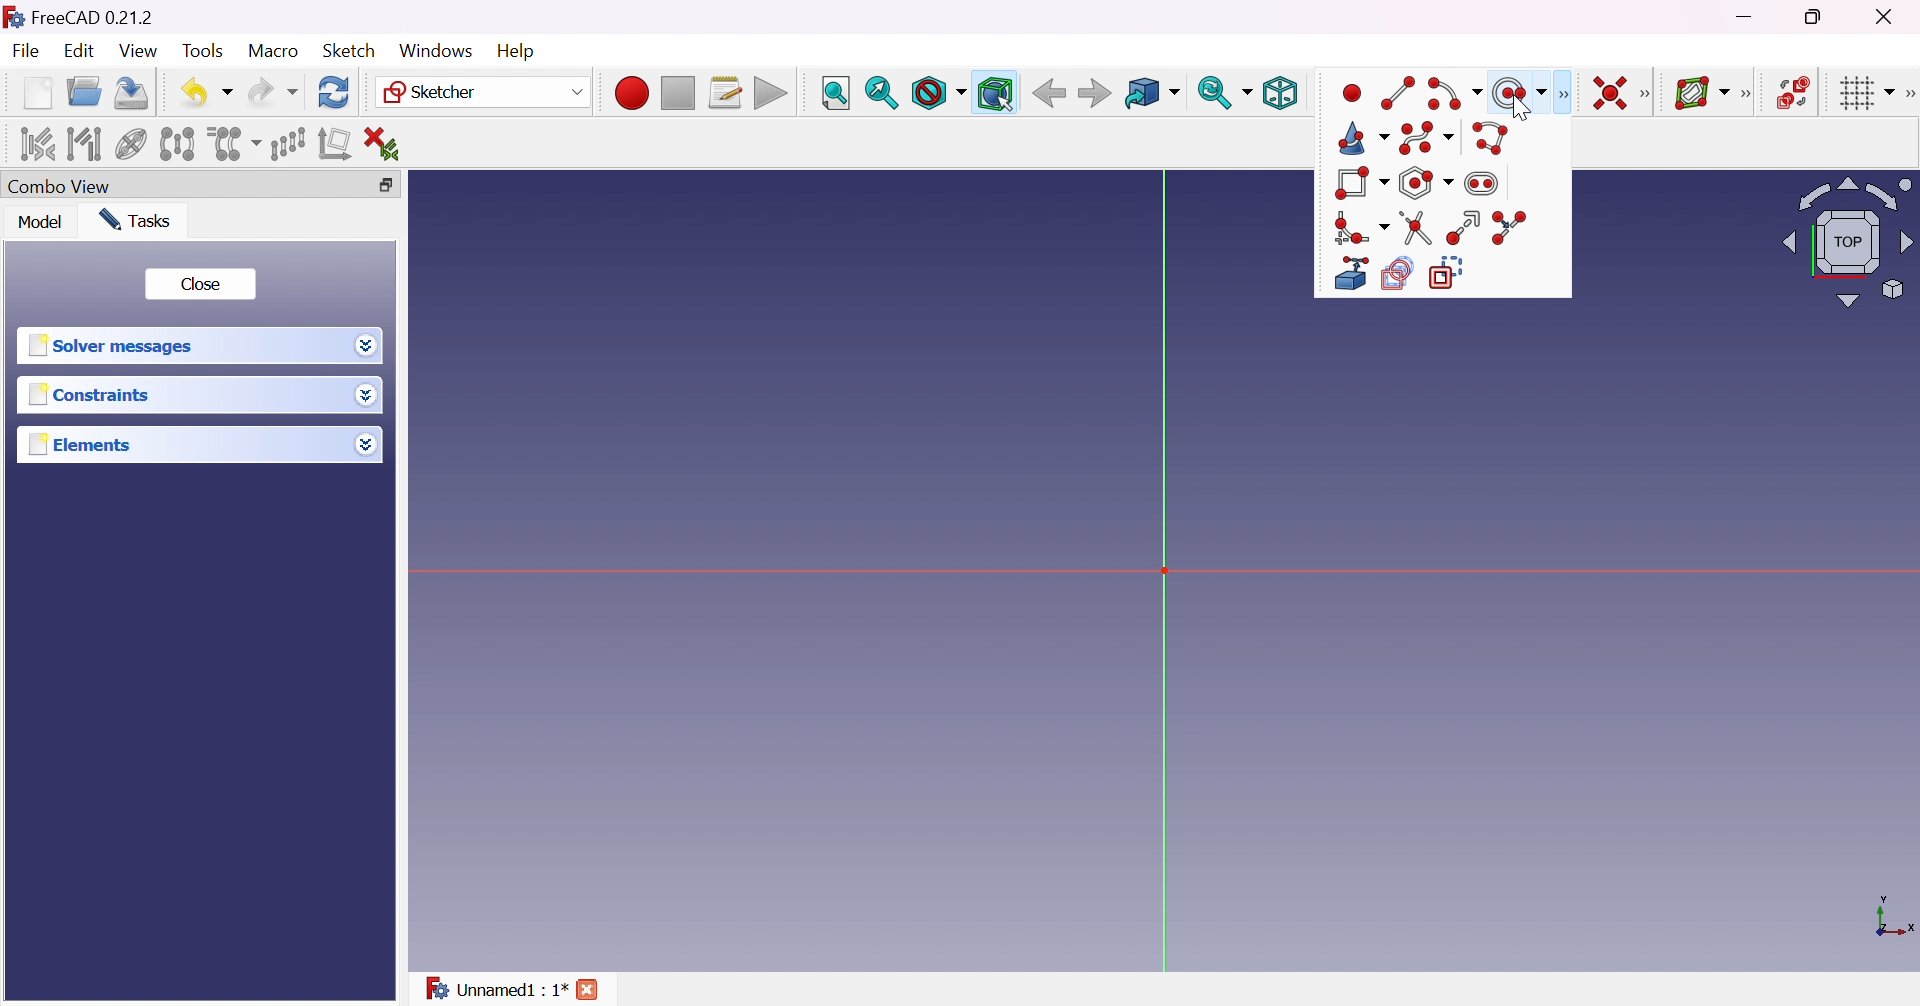 This screenshot has height=1006, width=1920. What do you see at coordinates (434, 50) in the screenshot?
I see `Windows` at bounding box center [434, 50].